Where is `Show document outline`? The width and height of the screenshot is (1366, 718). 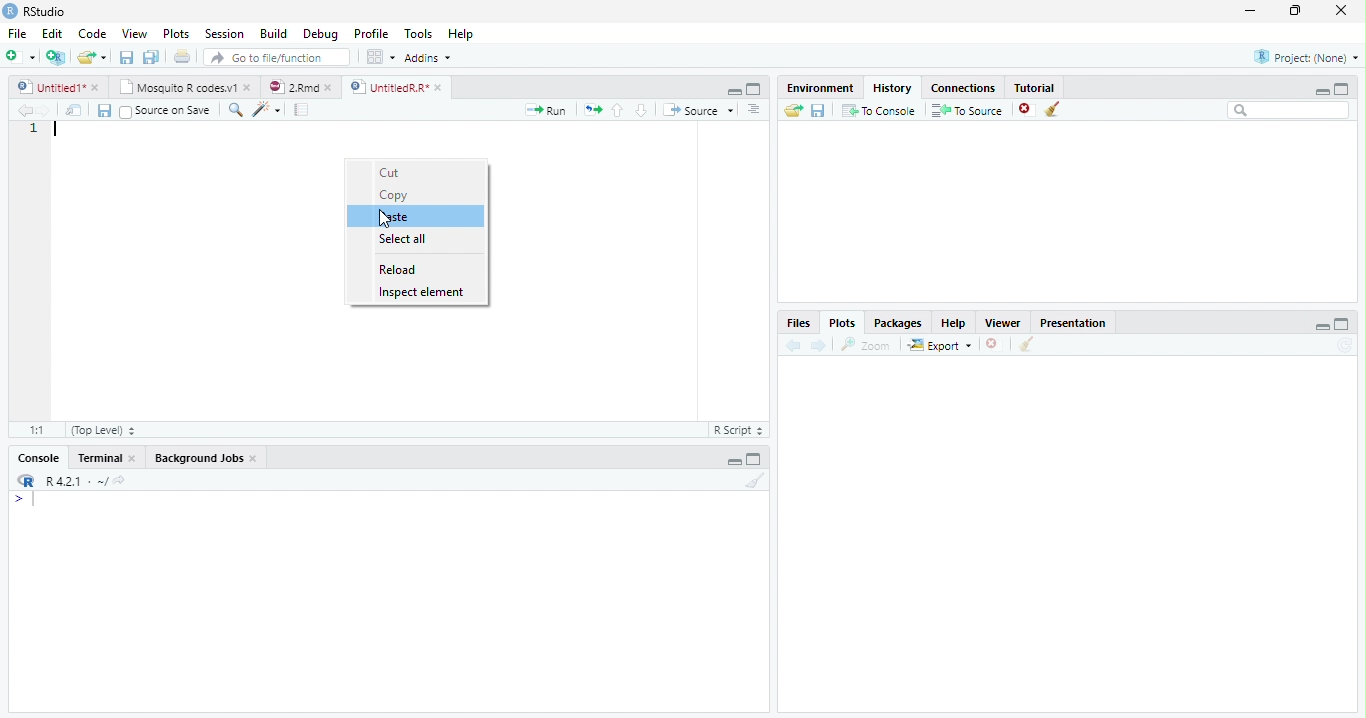 Show document outline is located at coordinates (754, 111).